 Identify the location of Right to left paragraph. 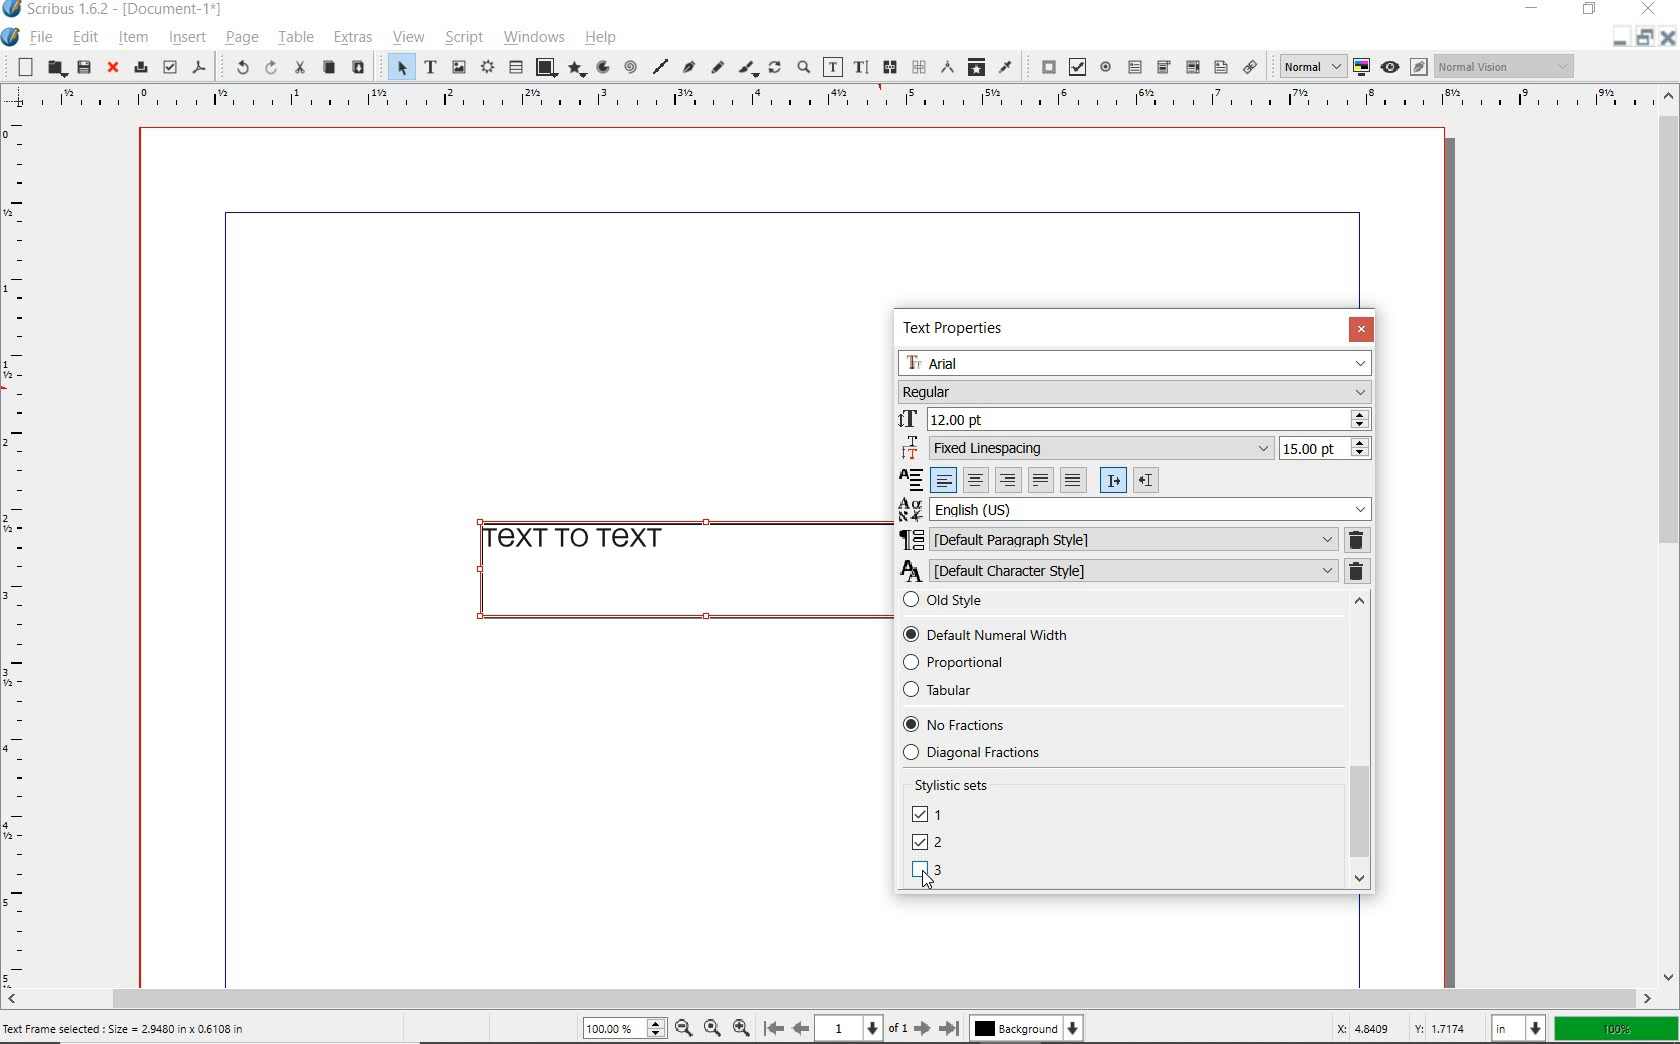
(1147, 479).